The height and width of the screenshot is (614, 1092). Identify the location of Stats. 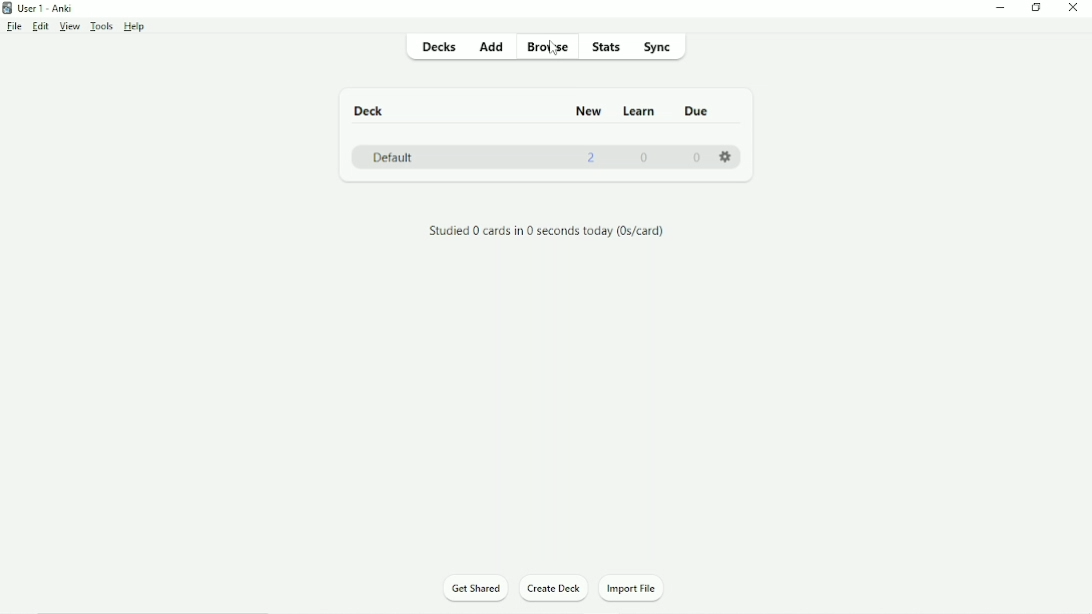
(609, 48).